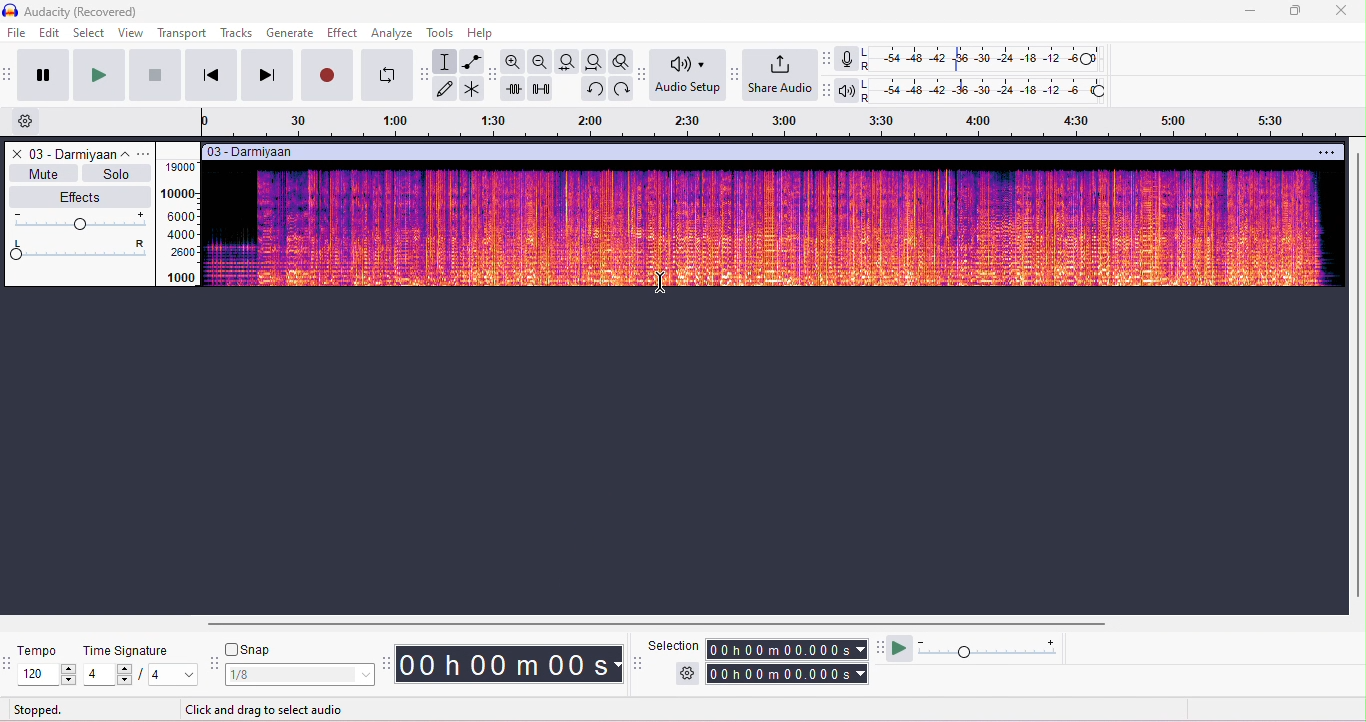 The width and height of the screenshot is (1366, 722). Describe the element at coordinates (593, 89) in the screenshot. I see `undo` at that location.